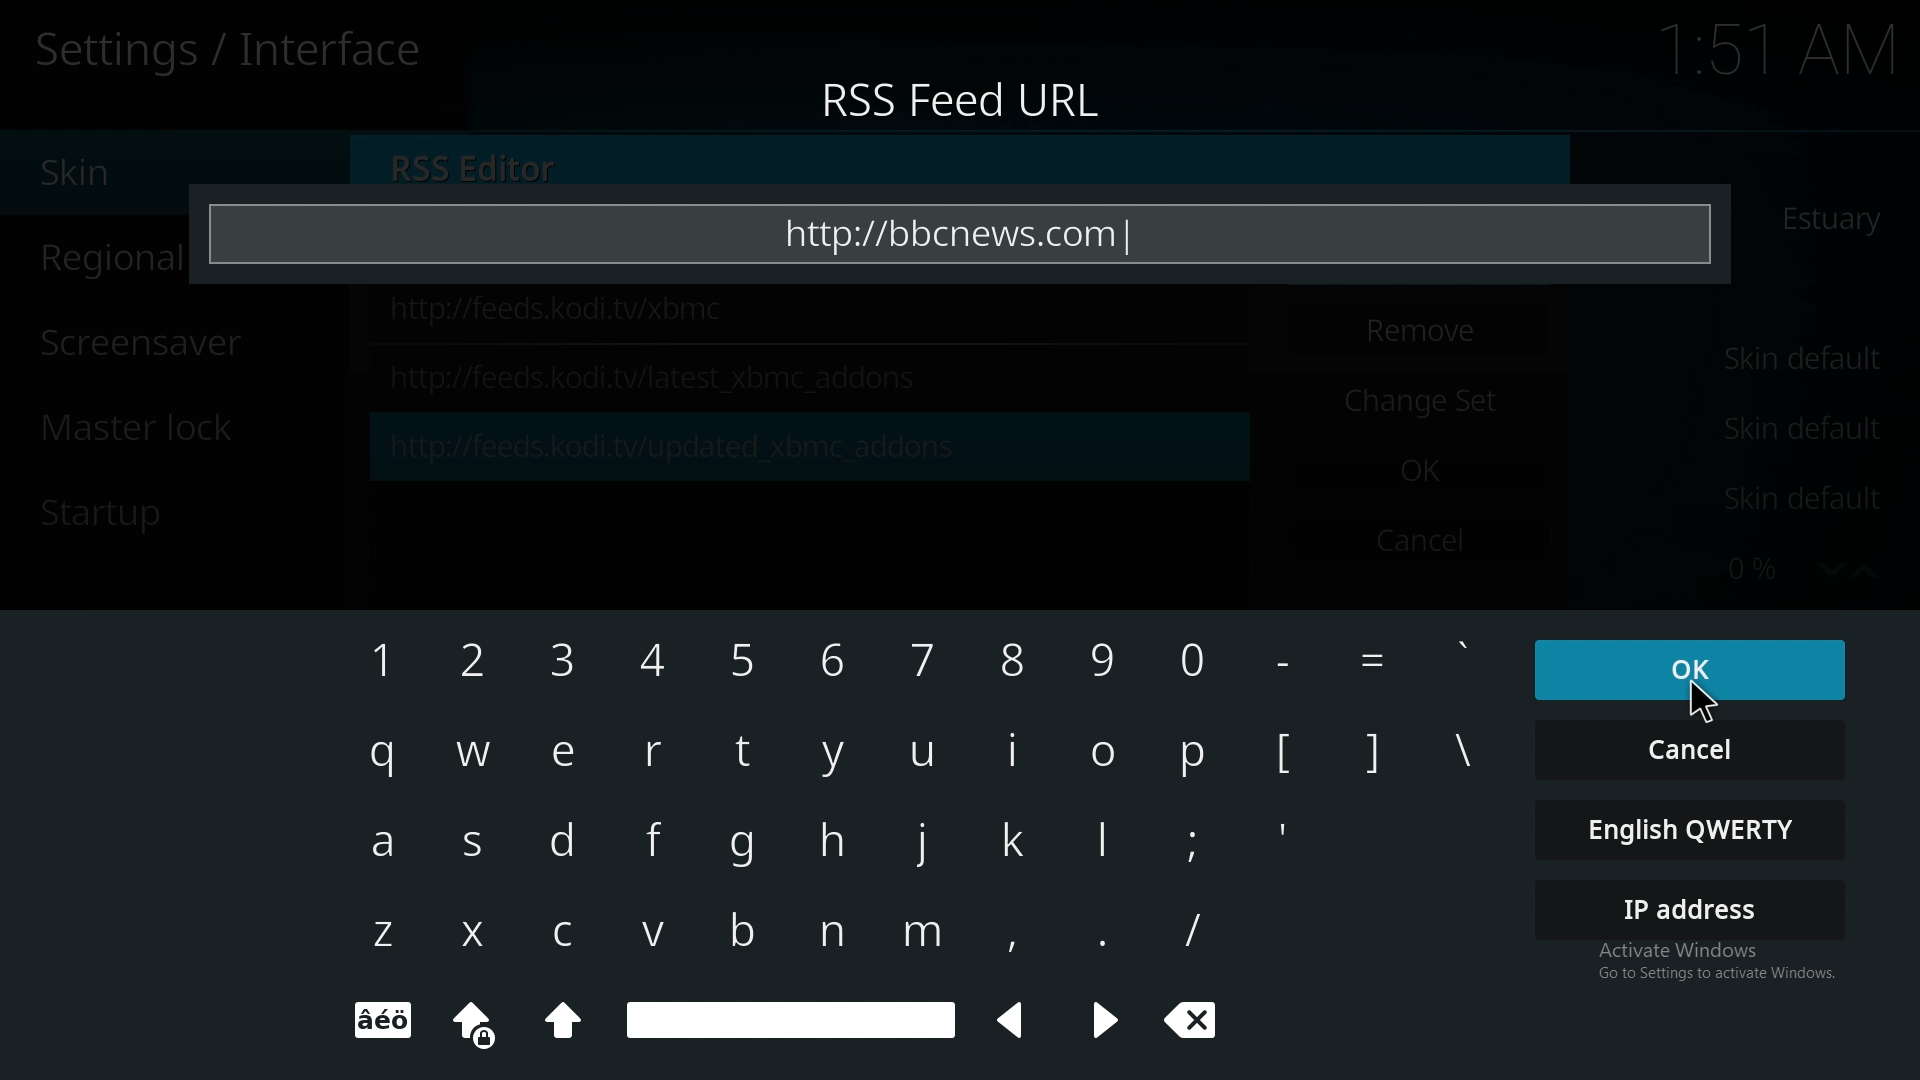 This screenshot has height=1080, width=1920. Describe the element at coordinates (664, 664) in the screenshot. I see `4` at that location.